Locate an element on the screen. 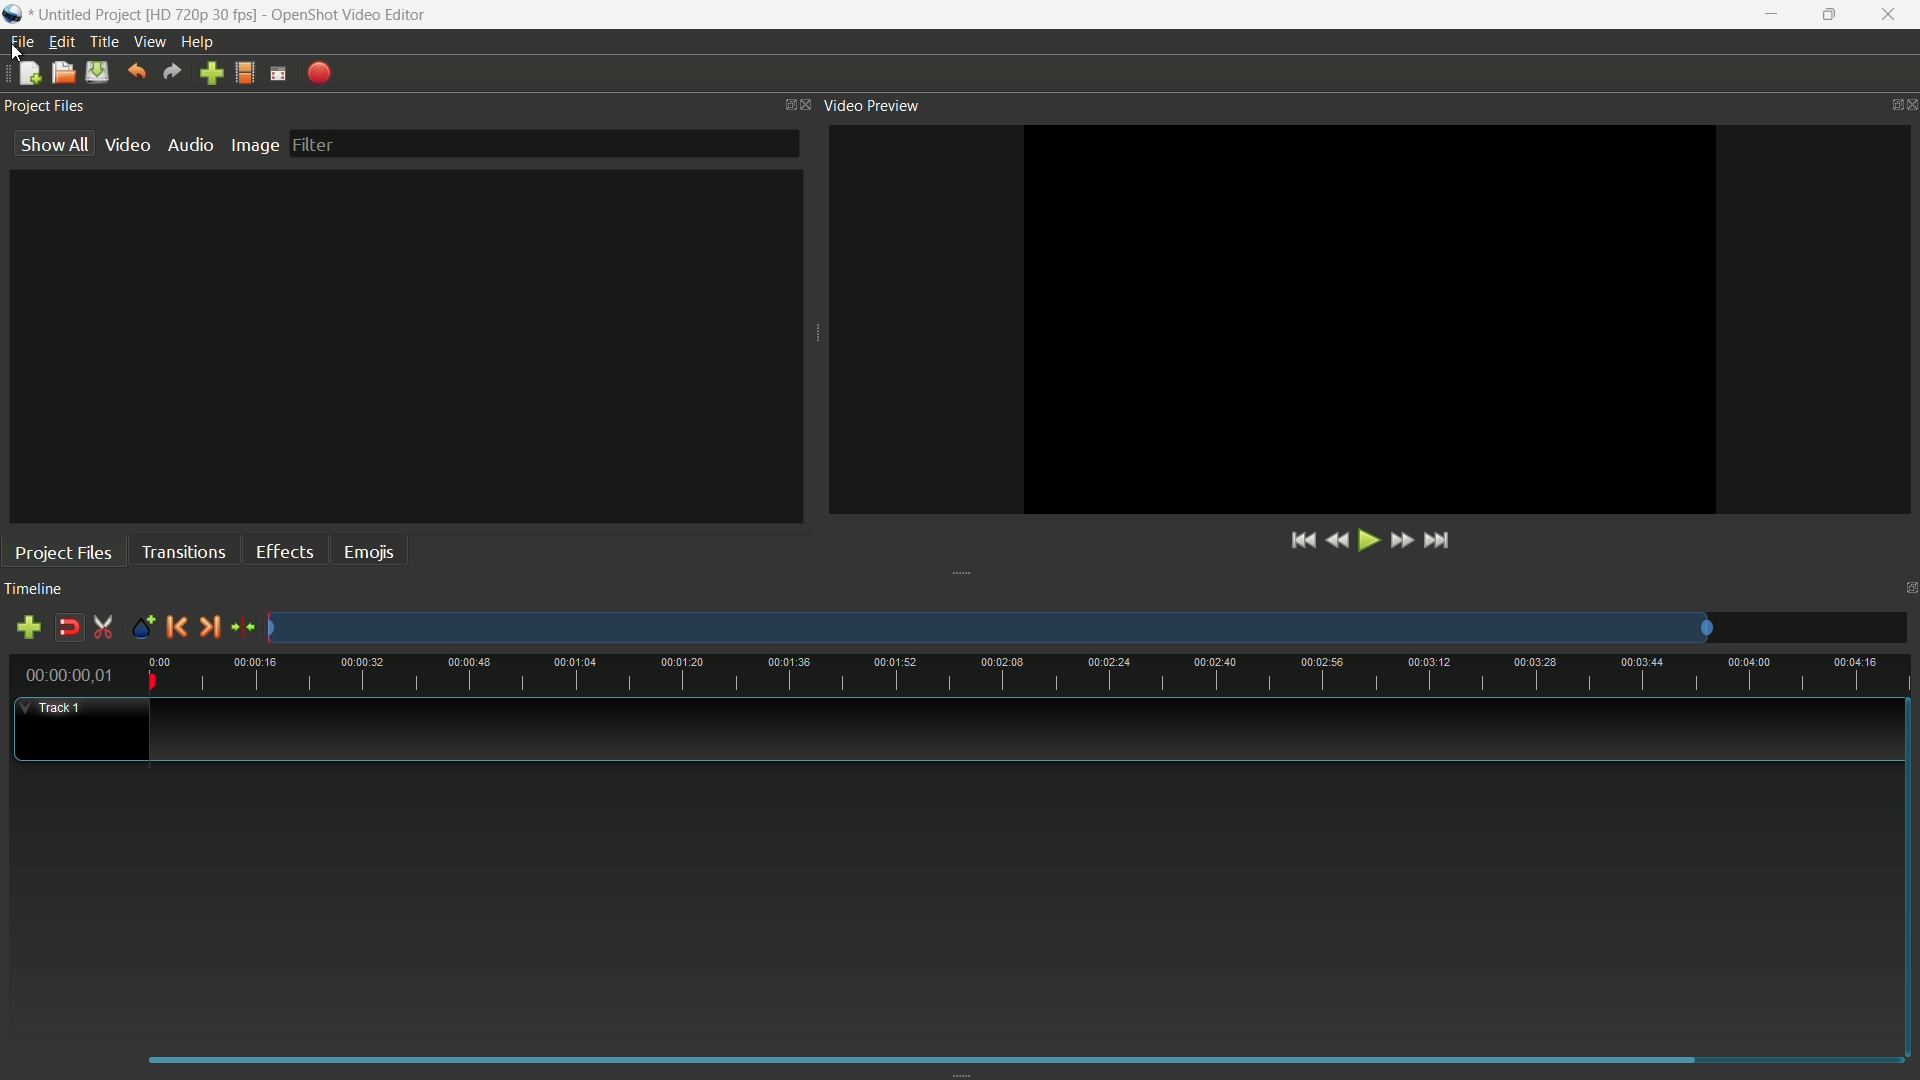 This screenshot has width=1920, height=1080. title menu is located at coordinates (103, 43).